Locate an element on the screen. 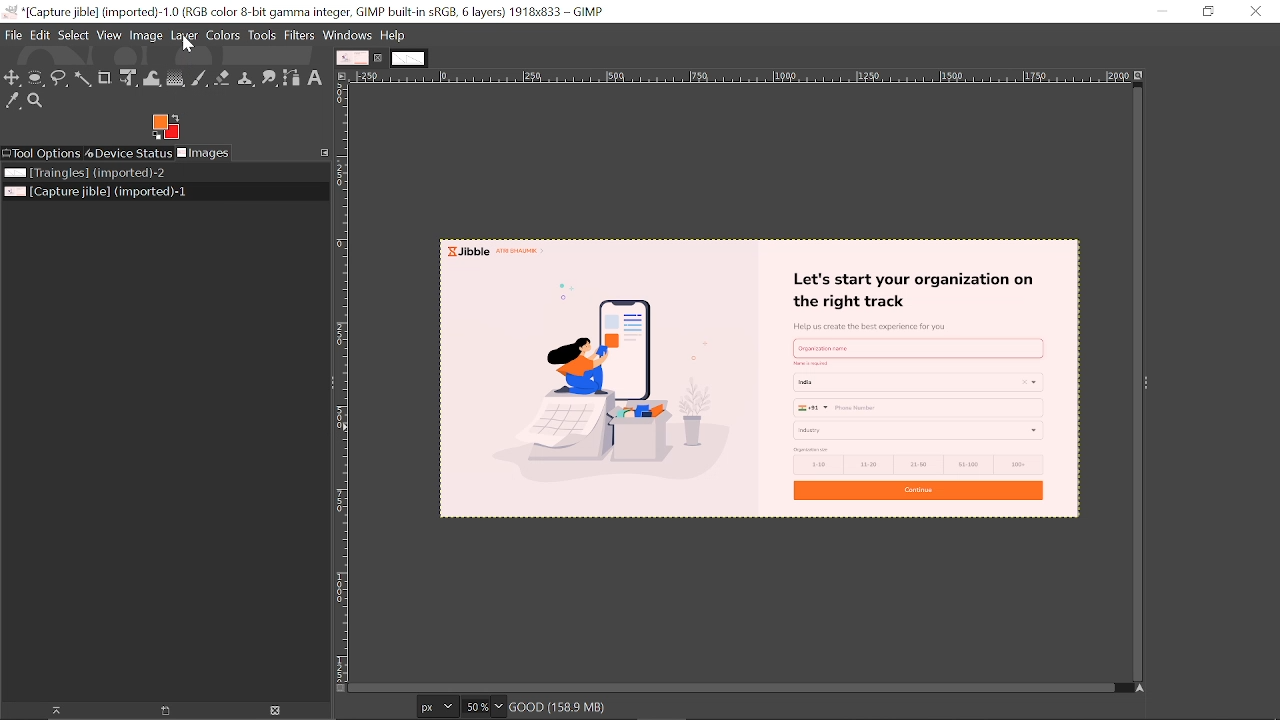 The image size is (1280, 720). Restore down is located at coordinates (1209, 12).